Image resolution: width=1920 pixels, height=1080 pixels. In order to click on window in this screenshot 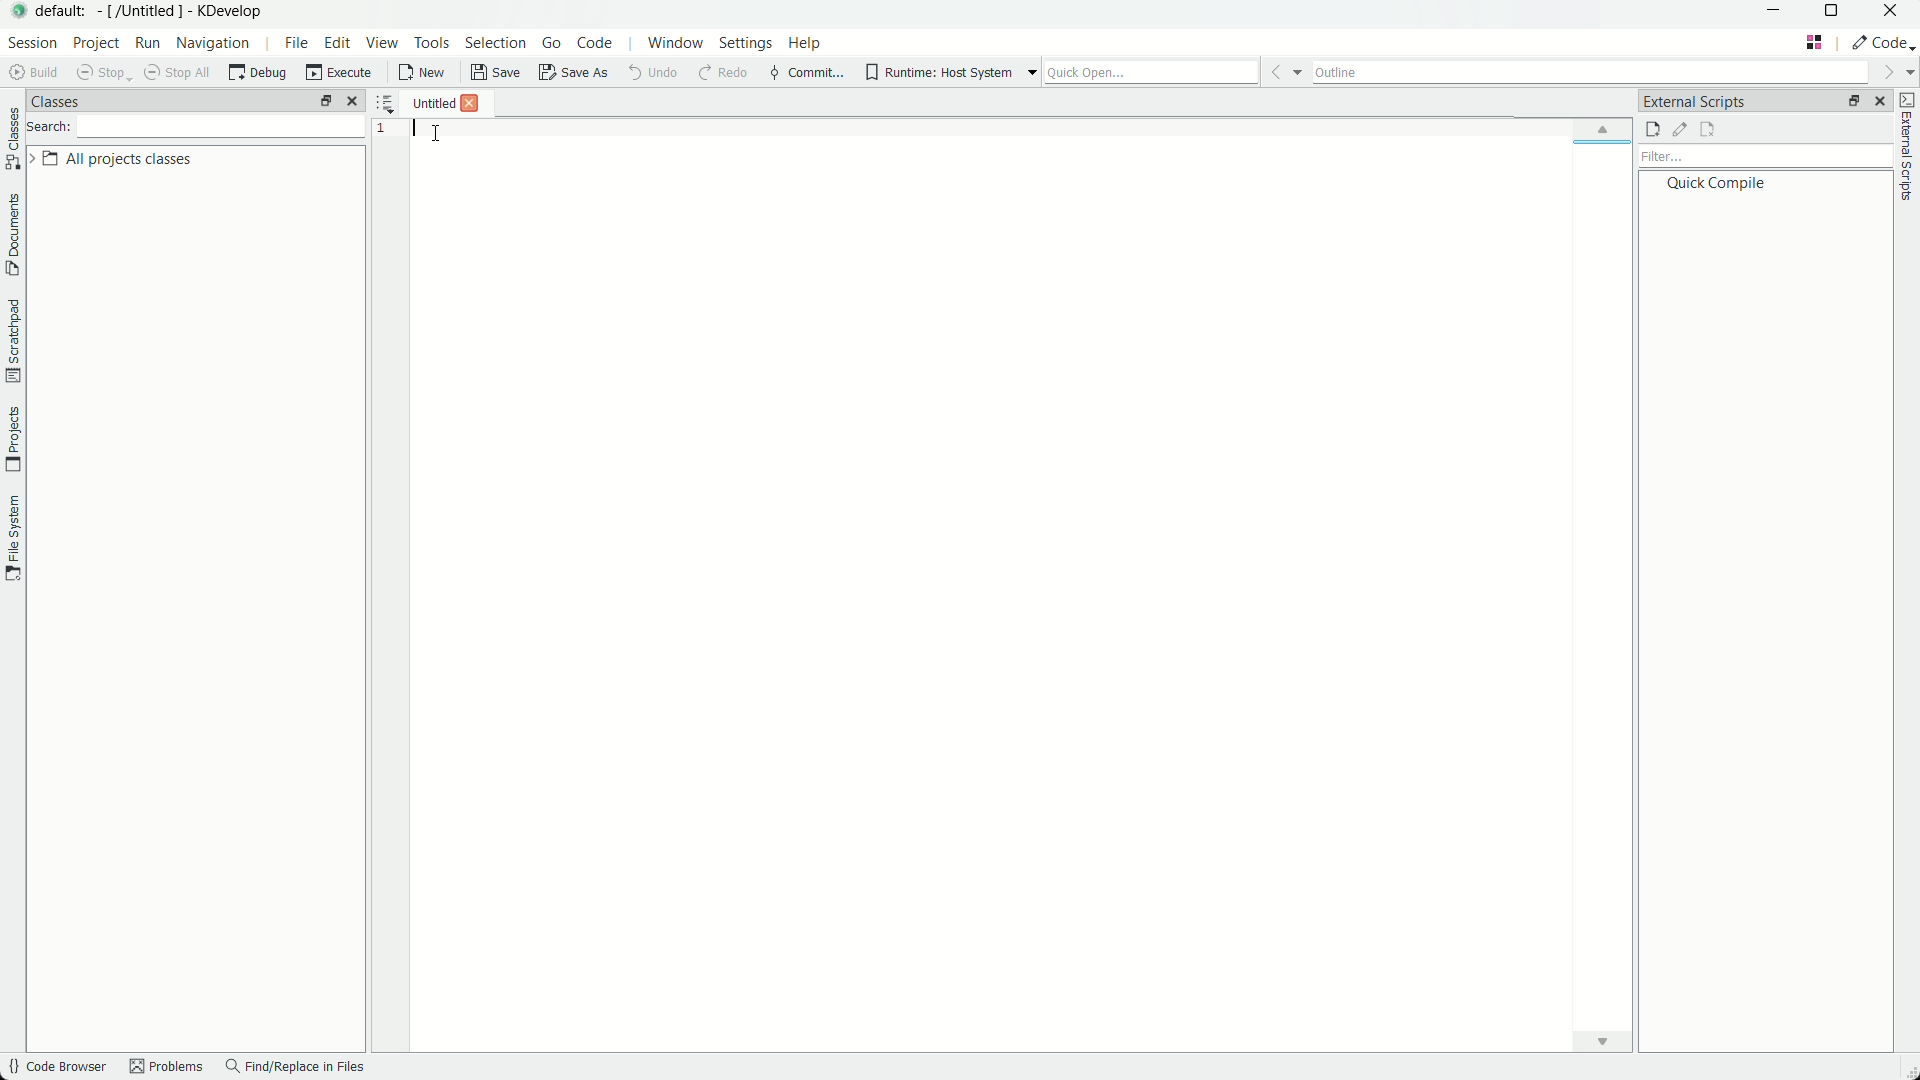, I will do `click(679, 46)`.